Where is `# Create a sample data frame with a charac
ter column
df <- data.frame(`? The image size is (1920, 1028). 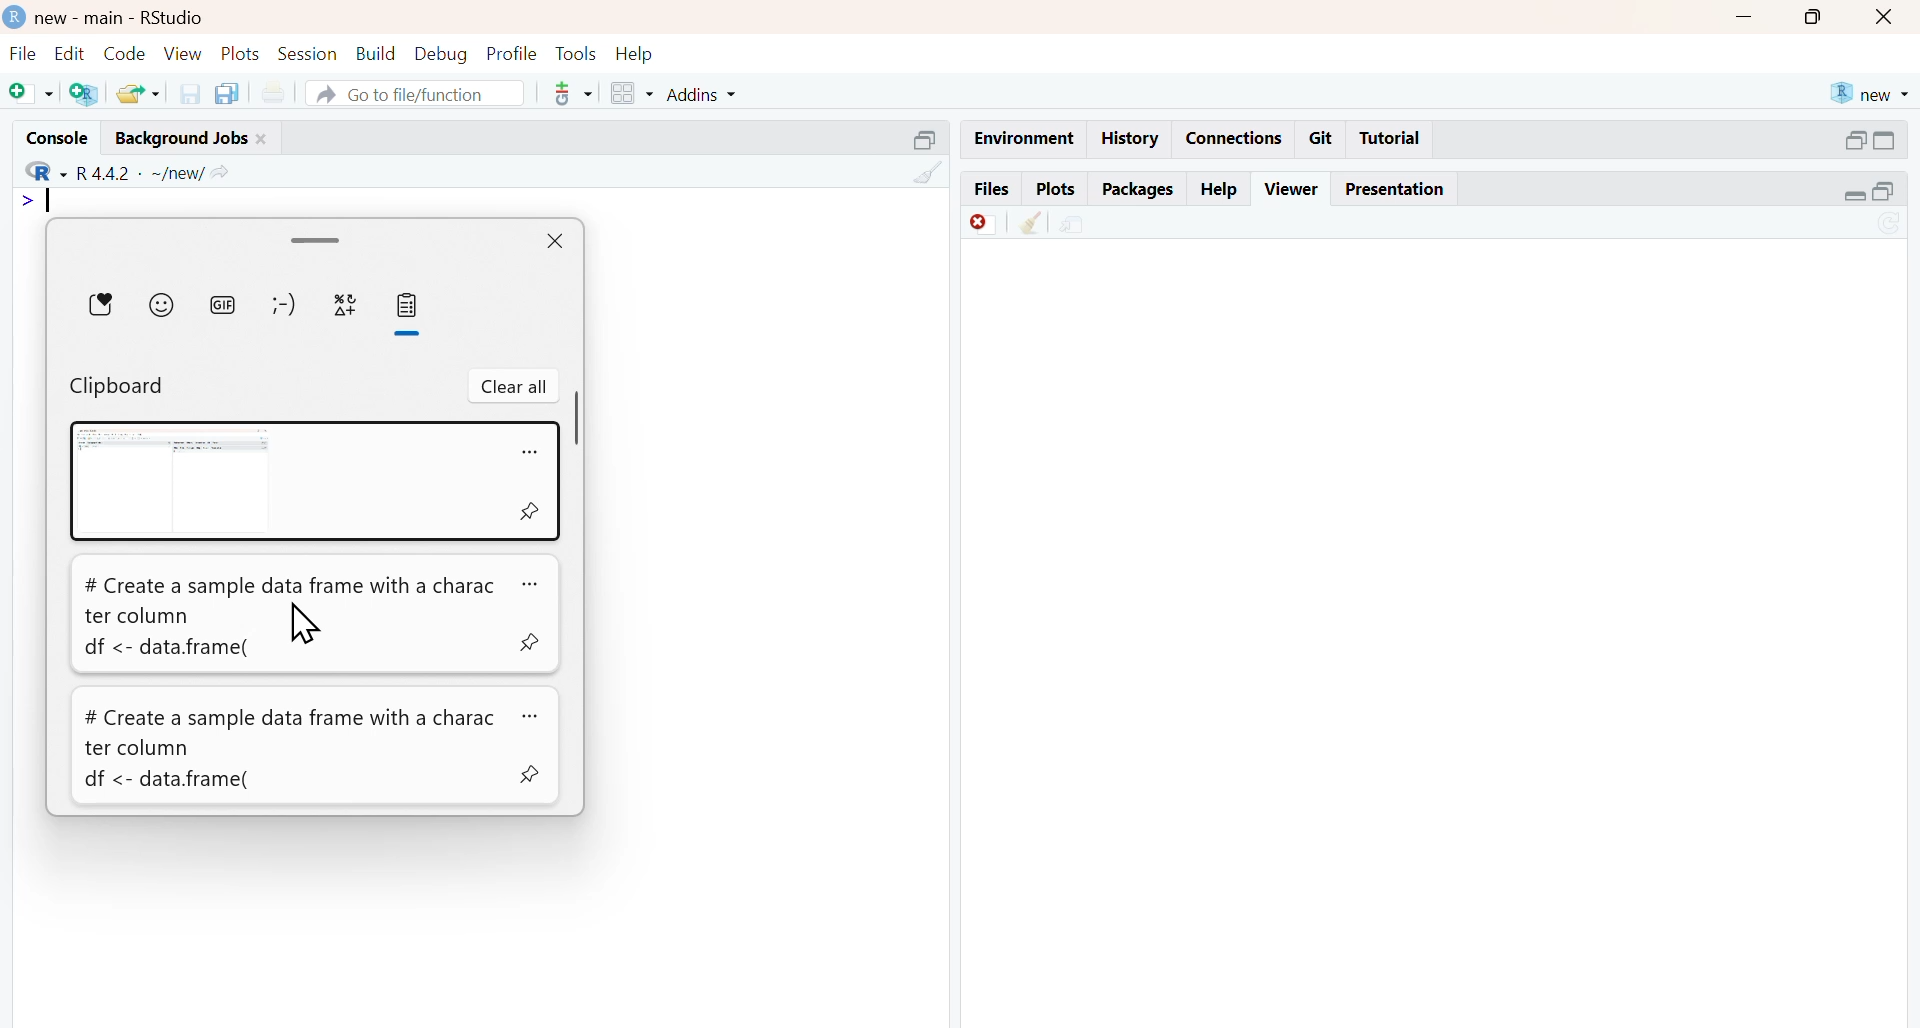 # Create a sample data frame with a charac
ter column
df <- data.frame( is located at coordinates (291, 750).